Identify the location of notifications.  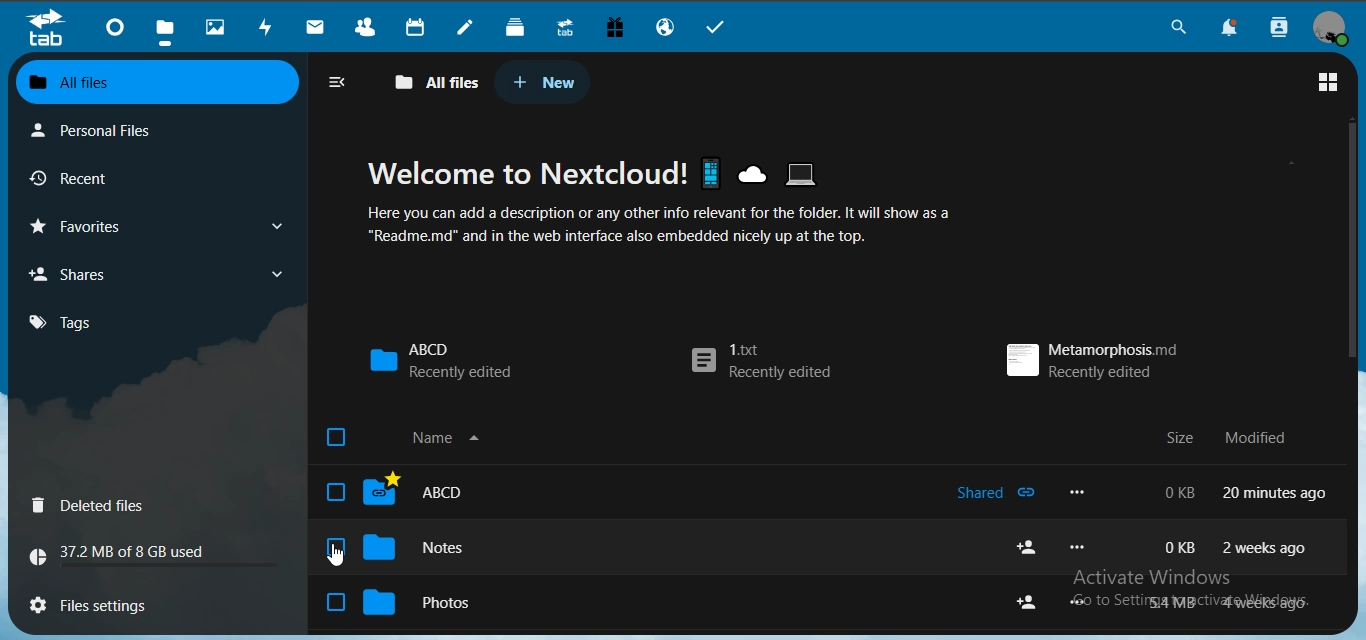
(1231, 29).